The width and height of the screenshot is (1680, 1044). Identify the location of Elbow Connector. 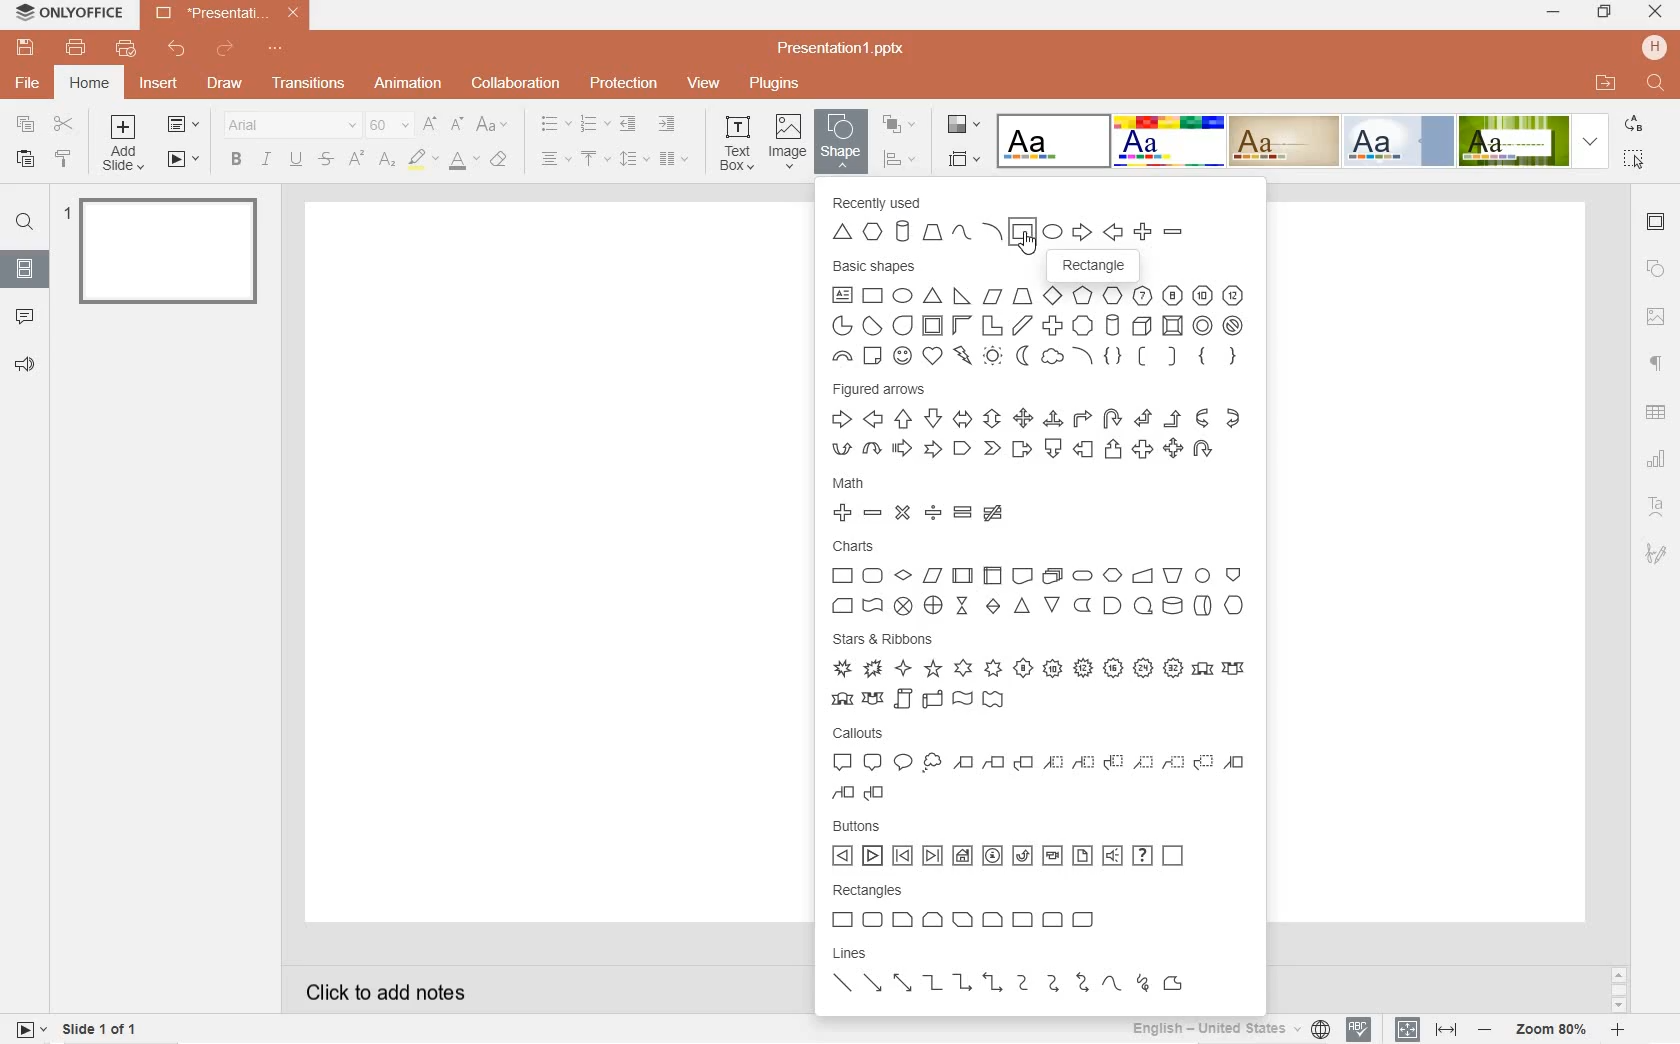
(932, 984).